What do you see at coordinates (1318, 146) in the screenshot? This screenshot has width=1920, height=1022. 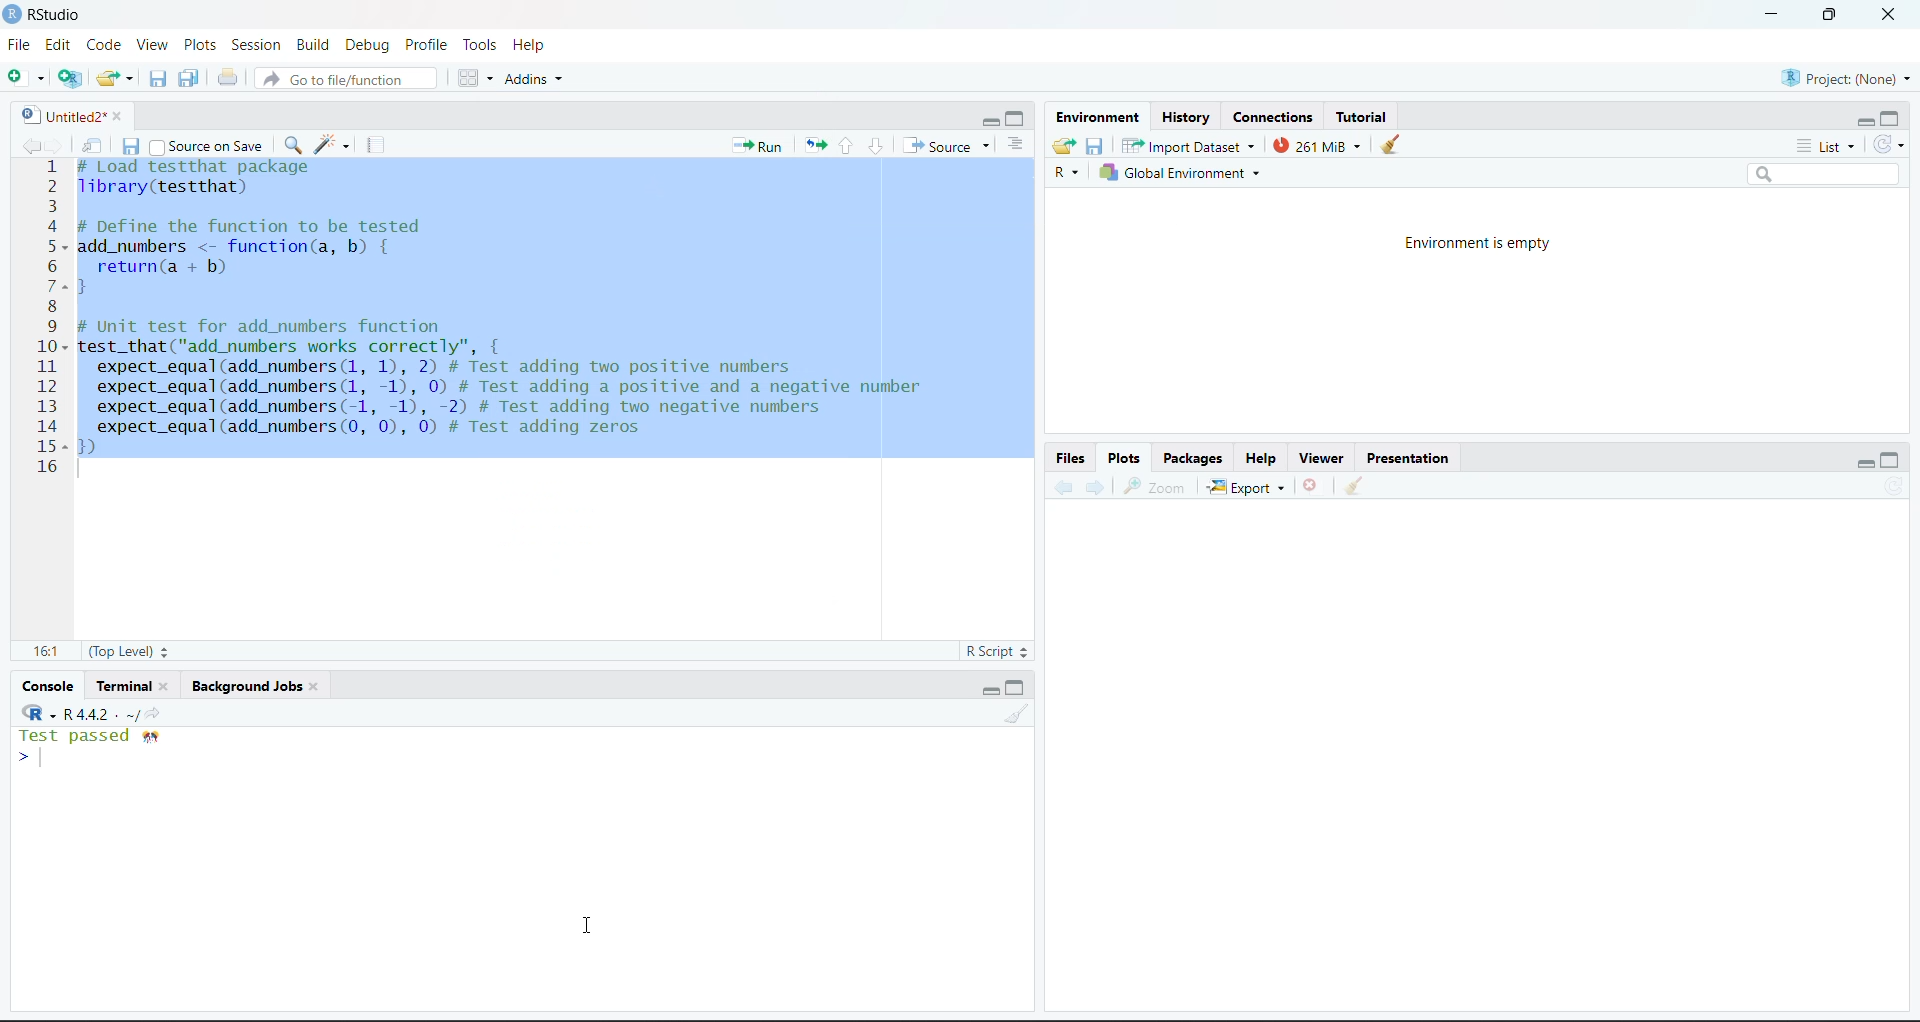 I see `261 Mib` at bounding box center [1318, 146].